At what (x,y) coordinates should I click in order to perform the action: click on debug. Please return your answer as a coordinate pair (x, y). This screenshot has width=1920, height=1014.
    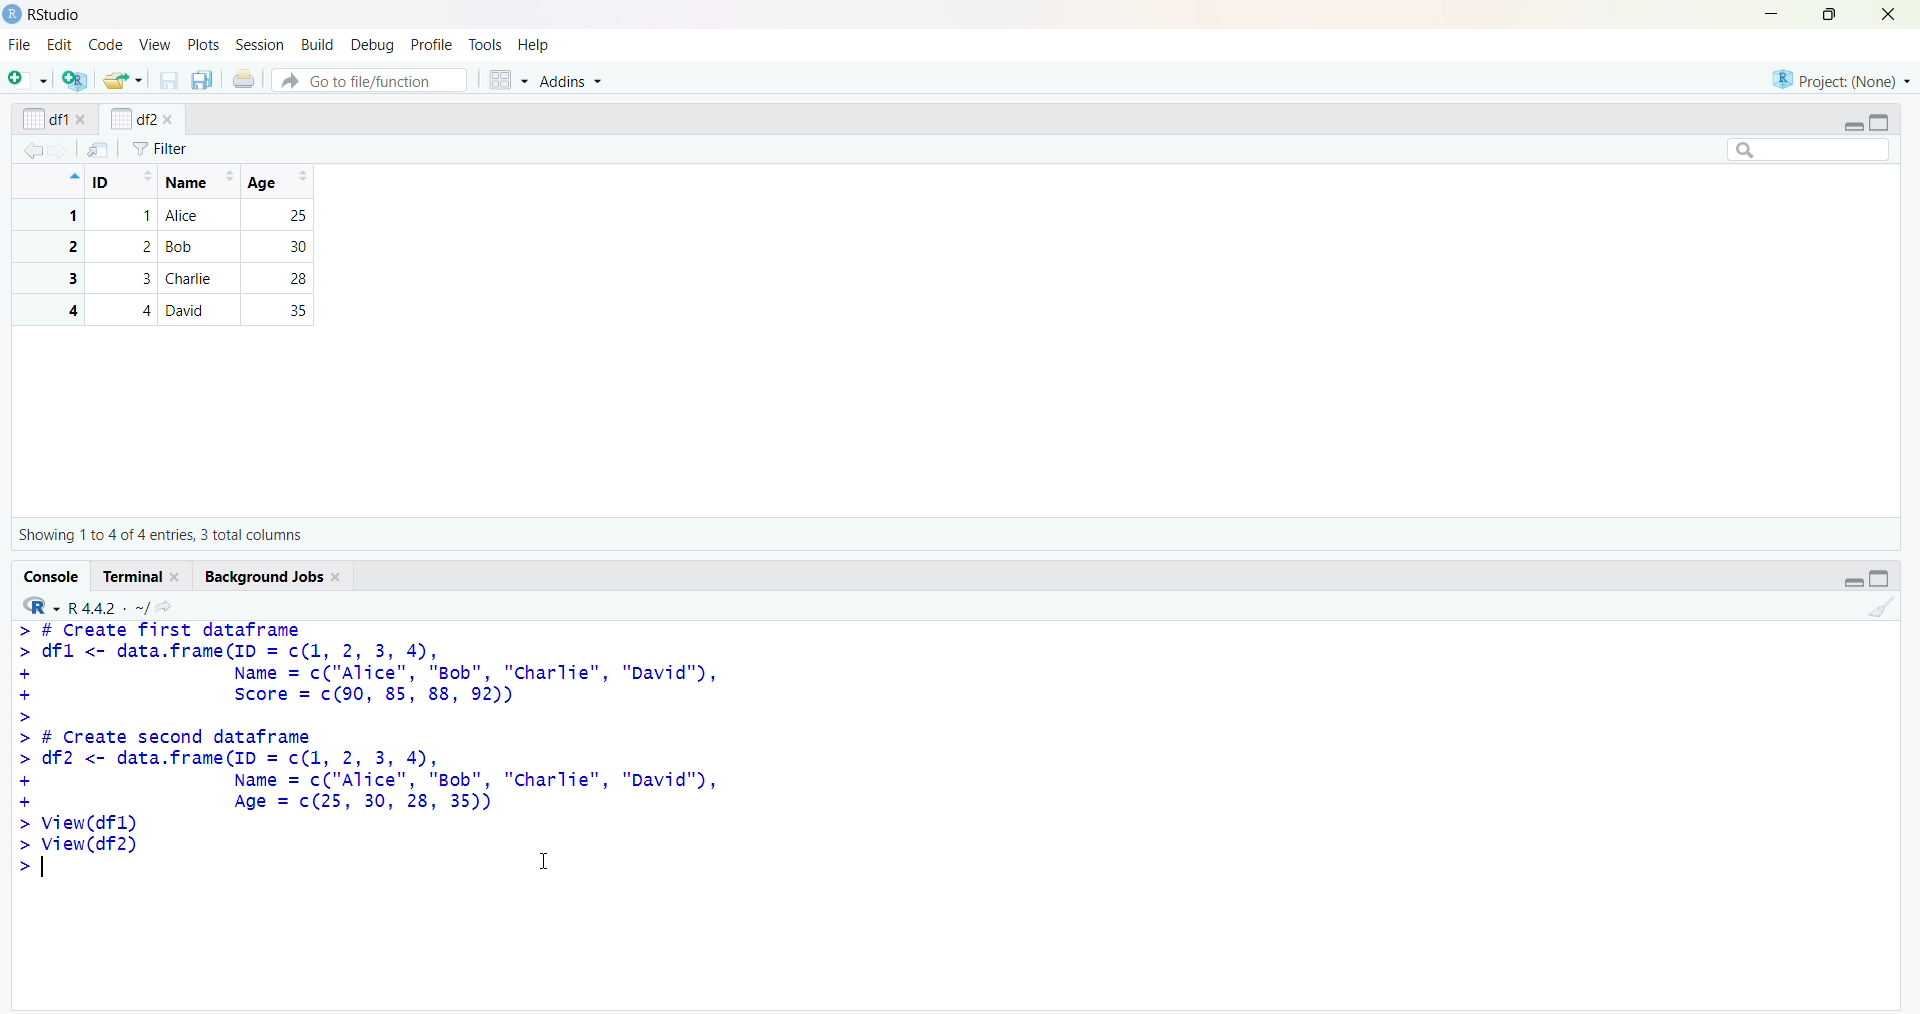
    Looking at the image, I should click on (375, 46).